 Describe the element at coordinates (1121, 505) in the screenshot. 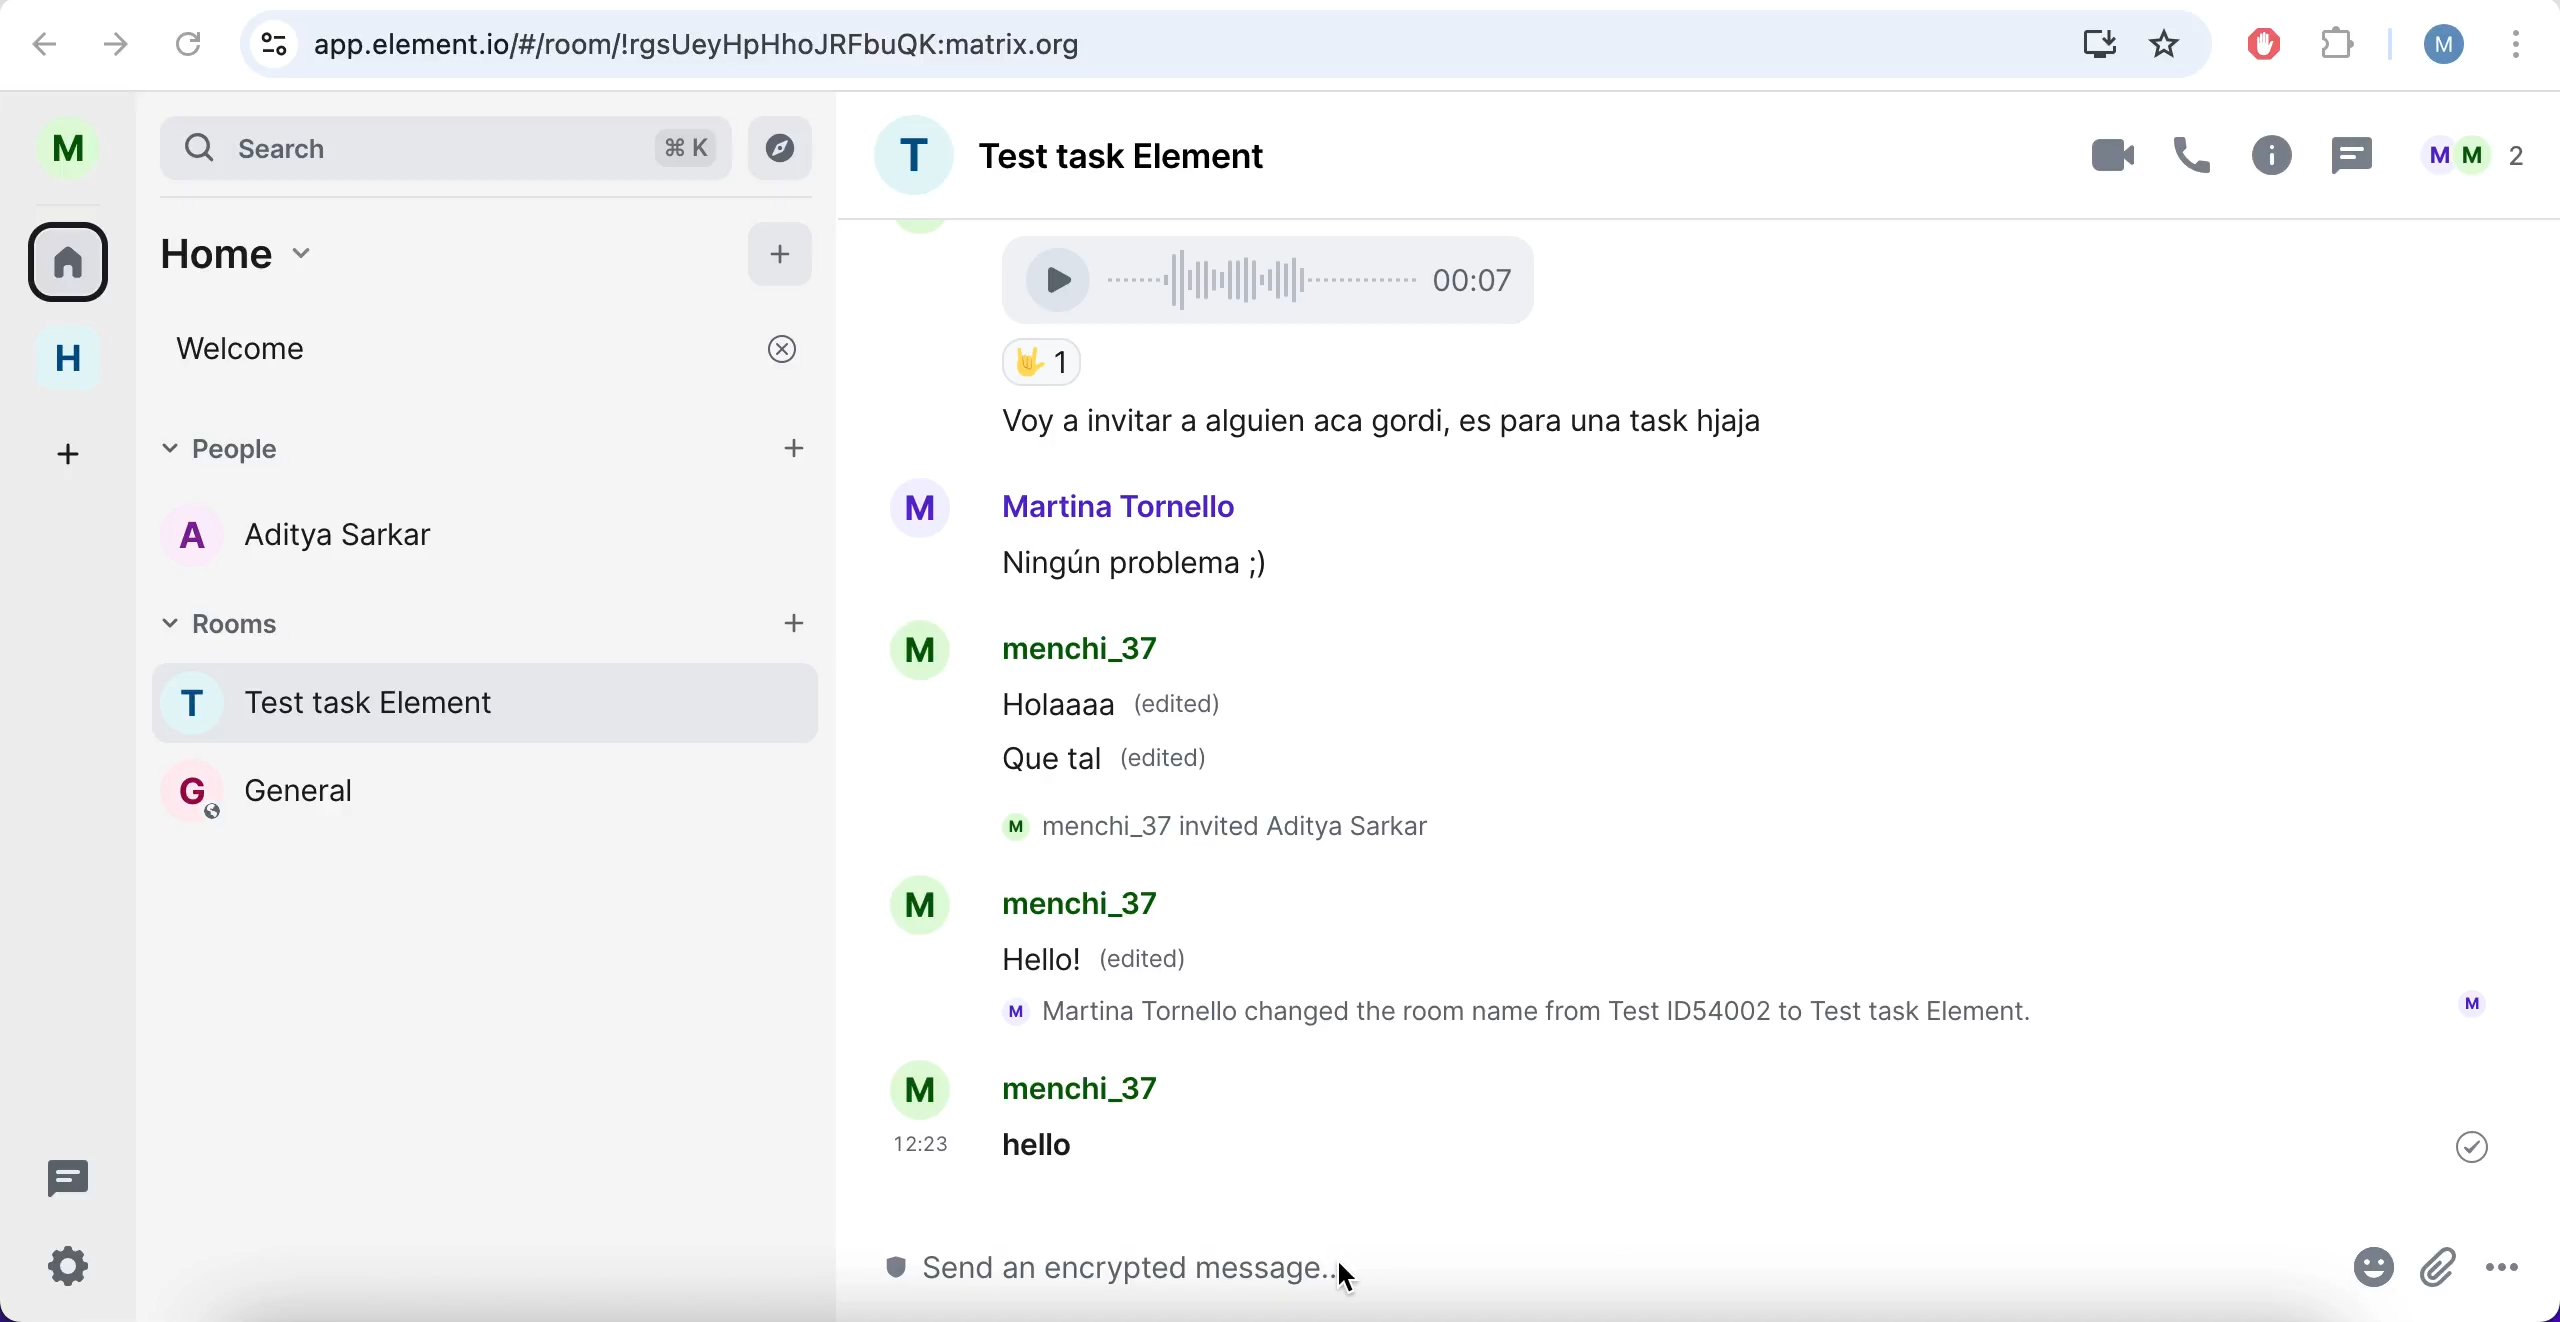

I see `Martina Tornello` at that location.